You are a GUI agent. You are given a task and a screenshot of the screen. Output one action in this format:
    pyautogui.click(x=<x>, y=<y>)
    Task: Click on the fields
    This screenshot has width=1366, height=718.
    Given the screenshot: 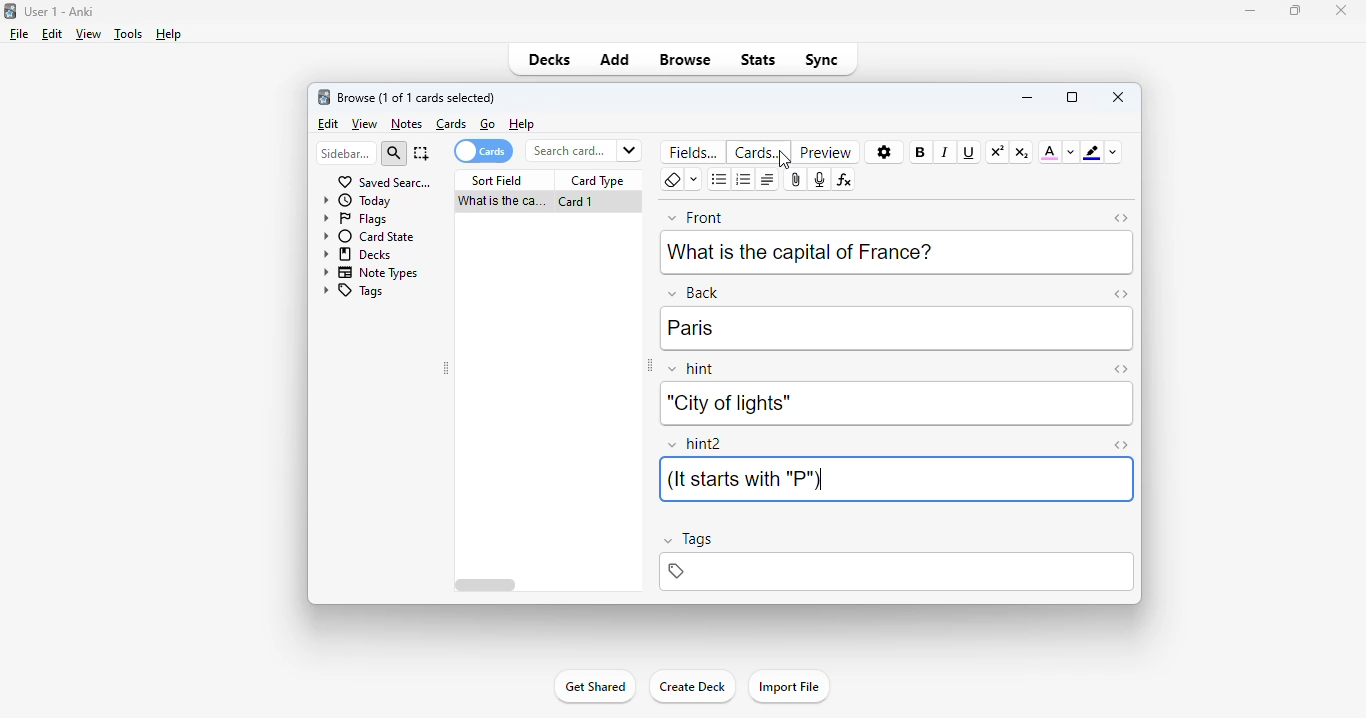 What is the action you would take?
    pyautogui.click(x=695, y=151)
    